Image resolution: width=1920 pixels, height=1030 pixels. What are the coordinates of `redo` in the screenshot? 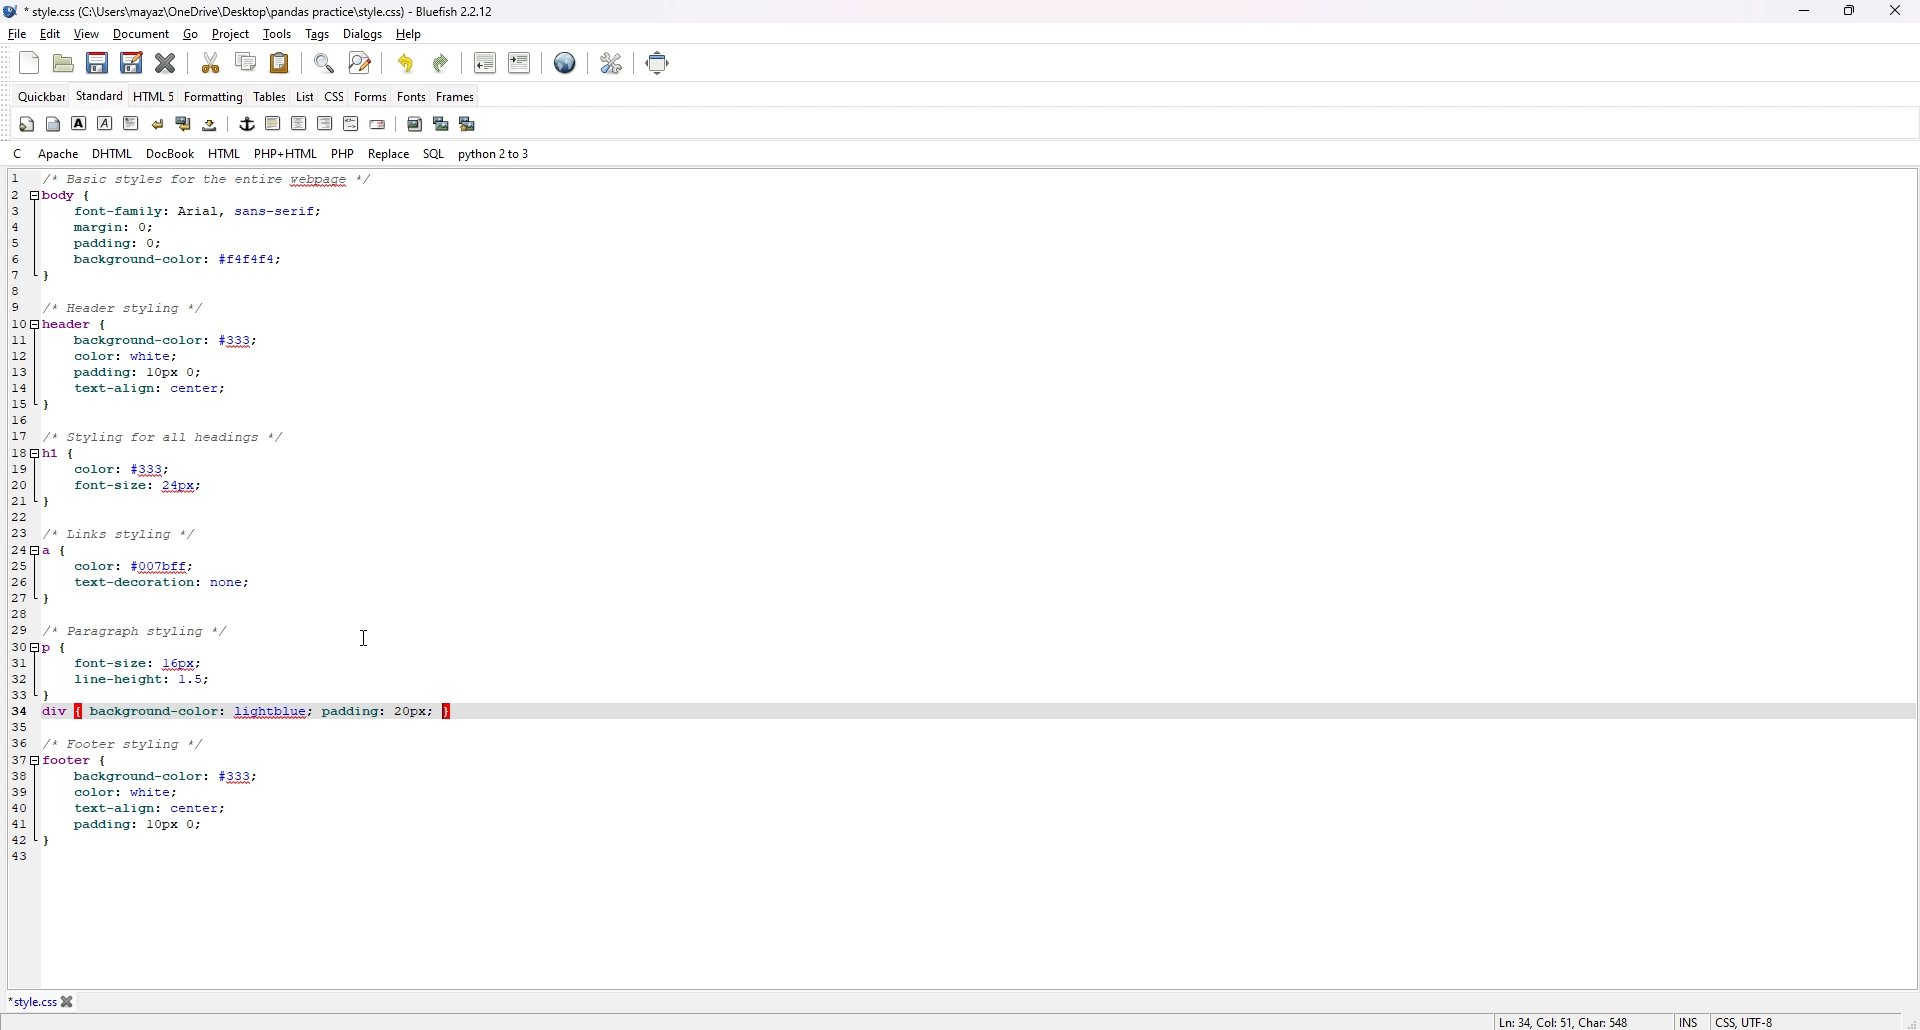 It's located at (443, 64).